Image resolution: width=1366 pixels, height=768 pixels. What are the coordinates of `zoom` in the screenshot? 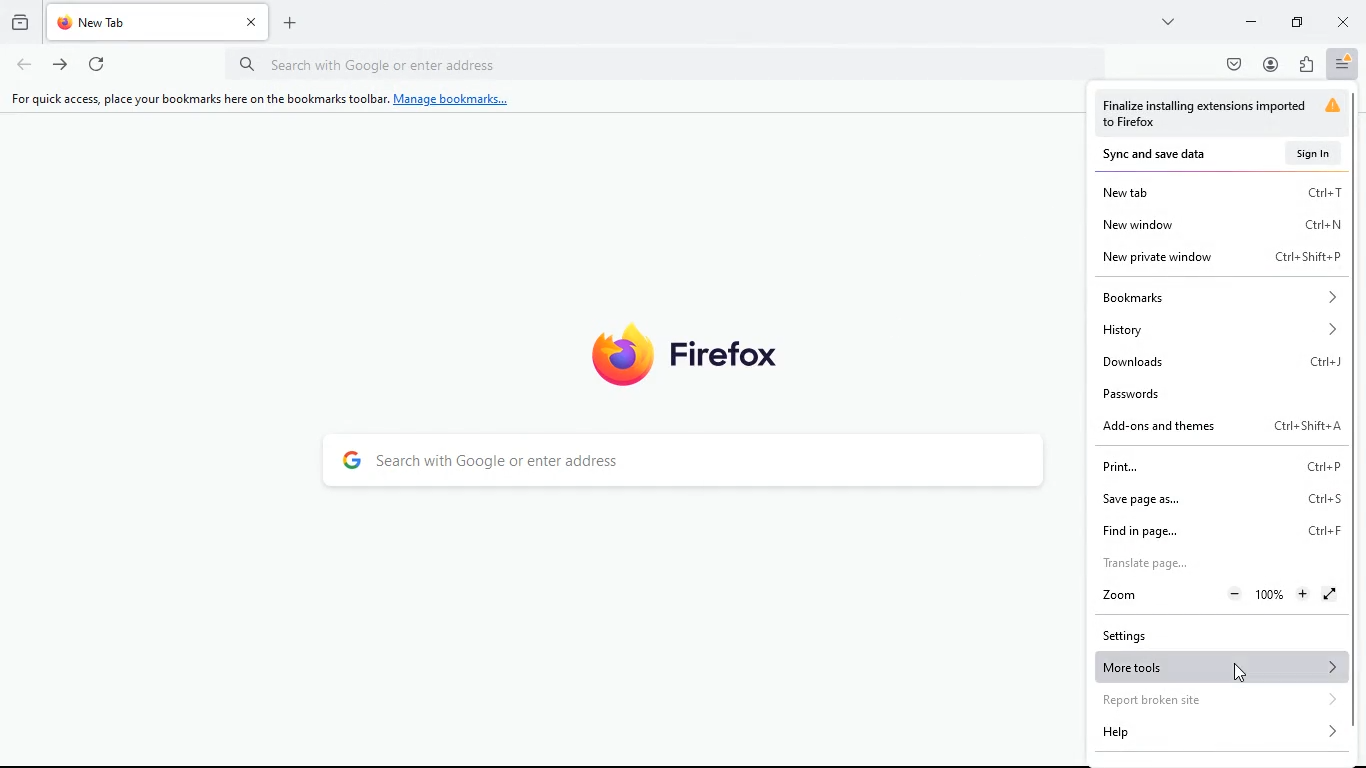 It's located at (1121, 595).